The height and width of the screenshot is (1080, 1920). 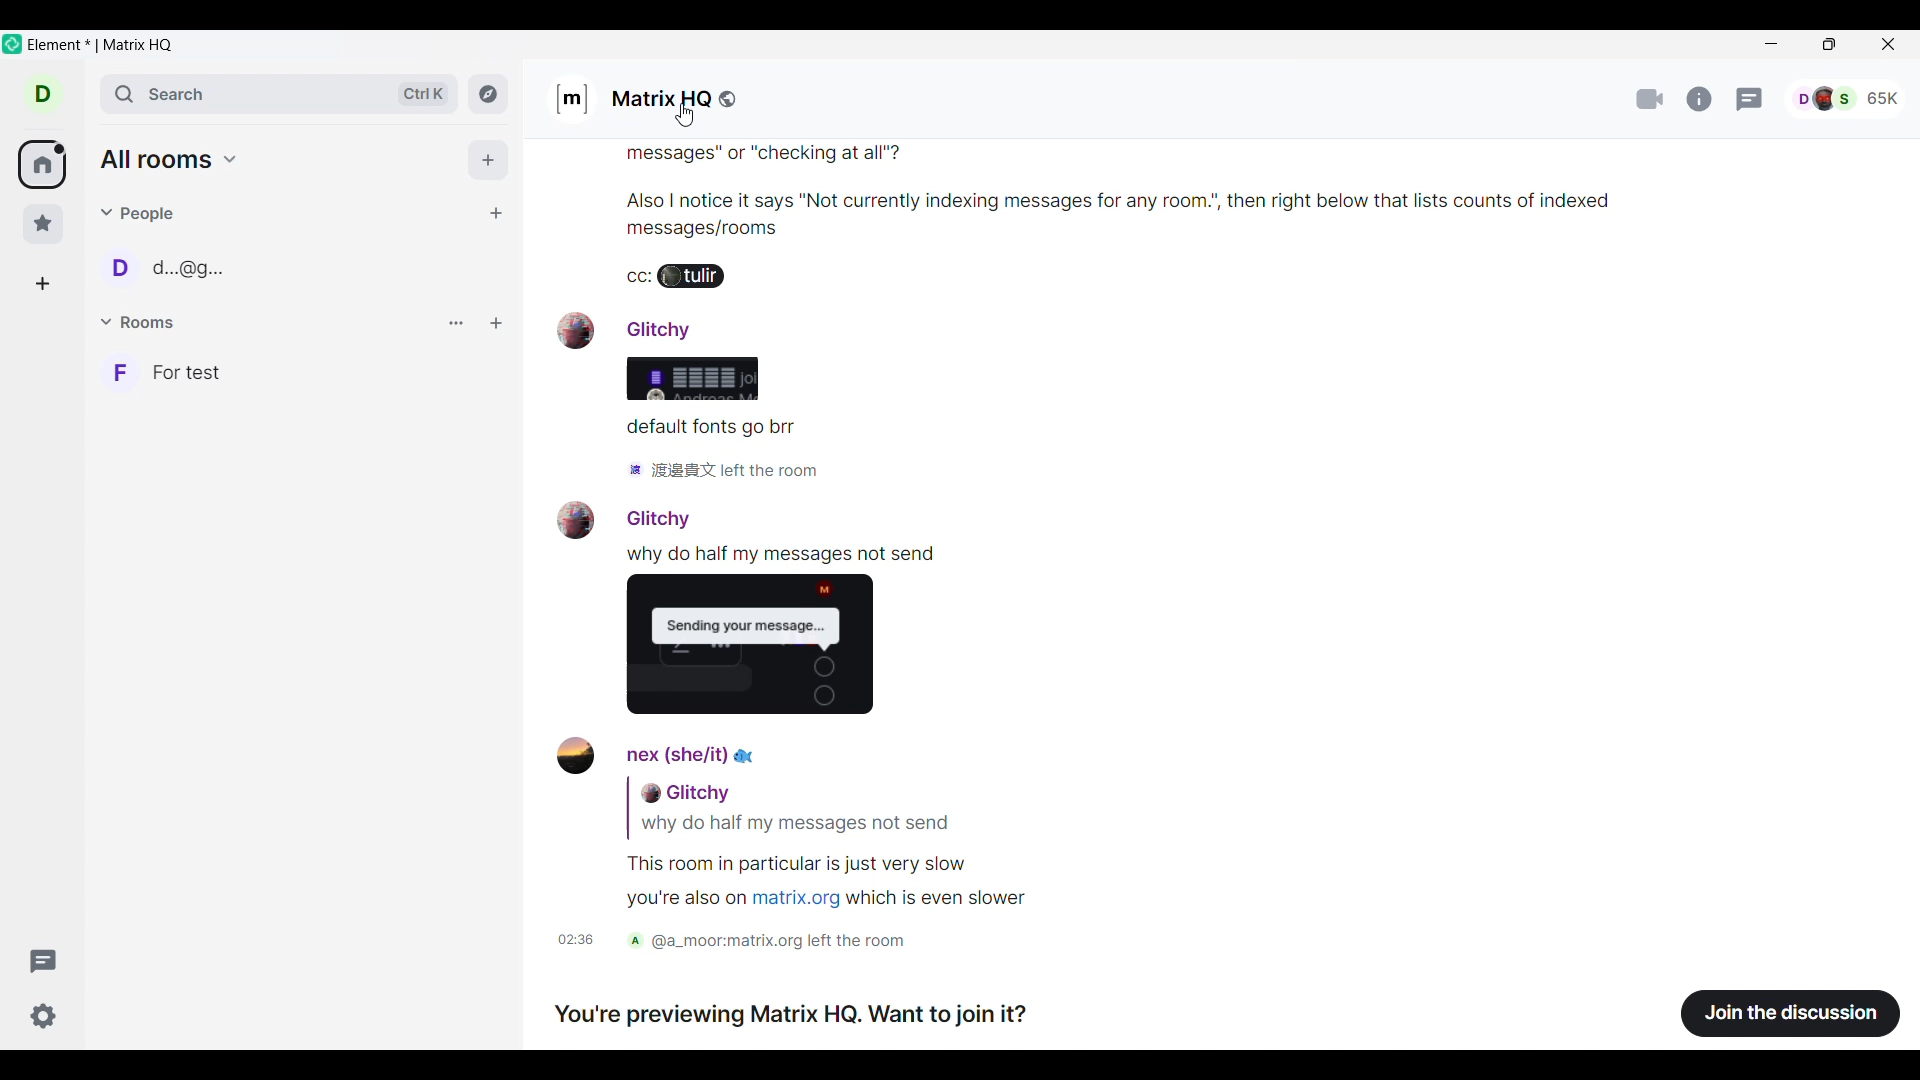 I want to click on 渡邊貴文 left the room, so click(x=722, y=472).